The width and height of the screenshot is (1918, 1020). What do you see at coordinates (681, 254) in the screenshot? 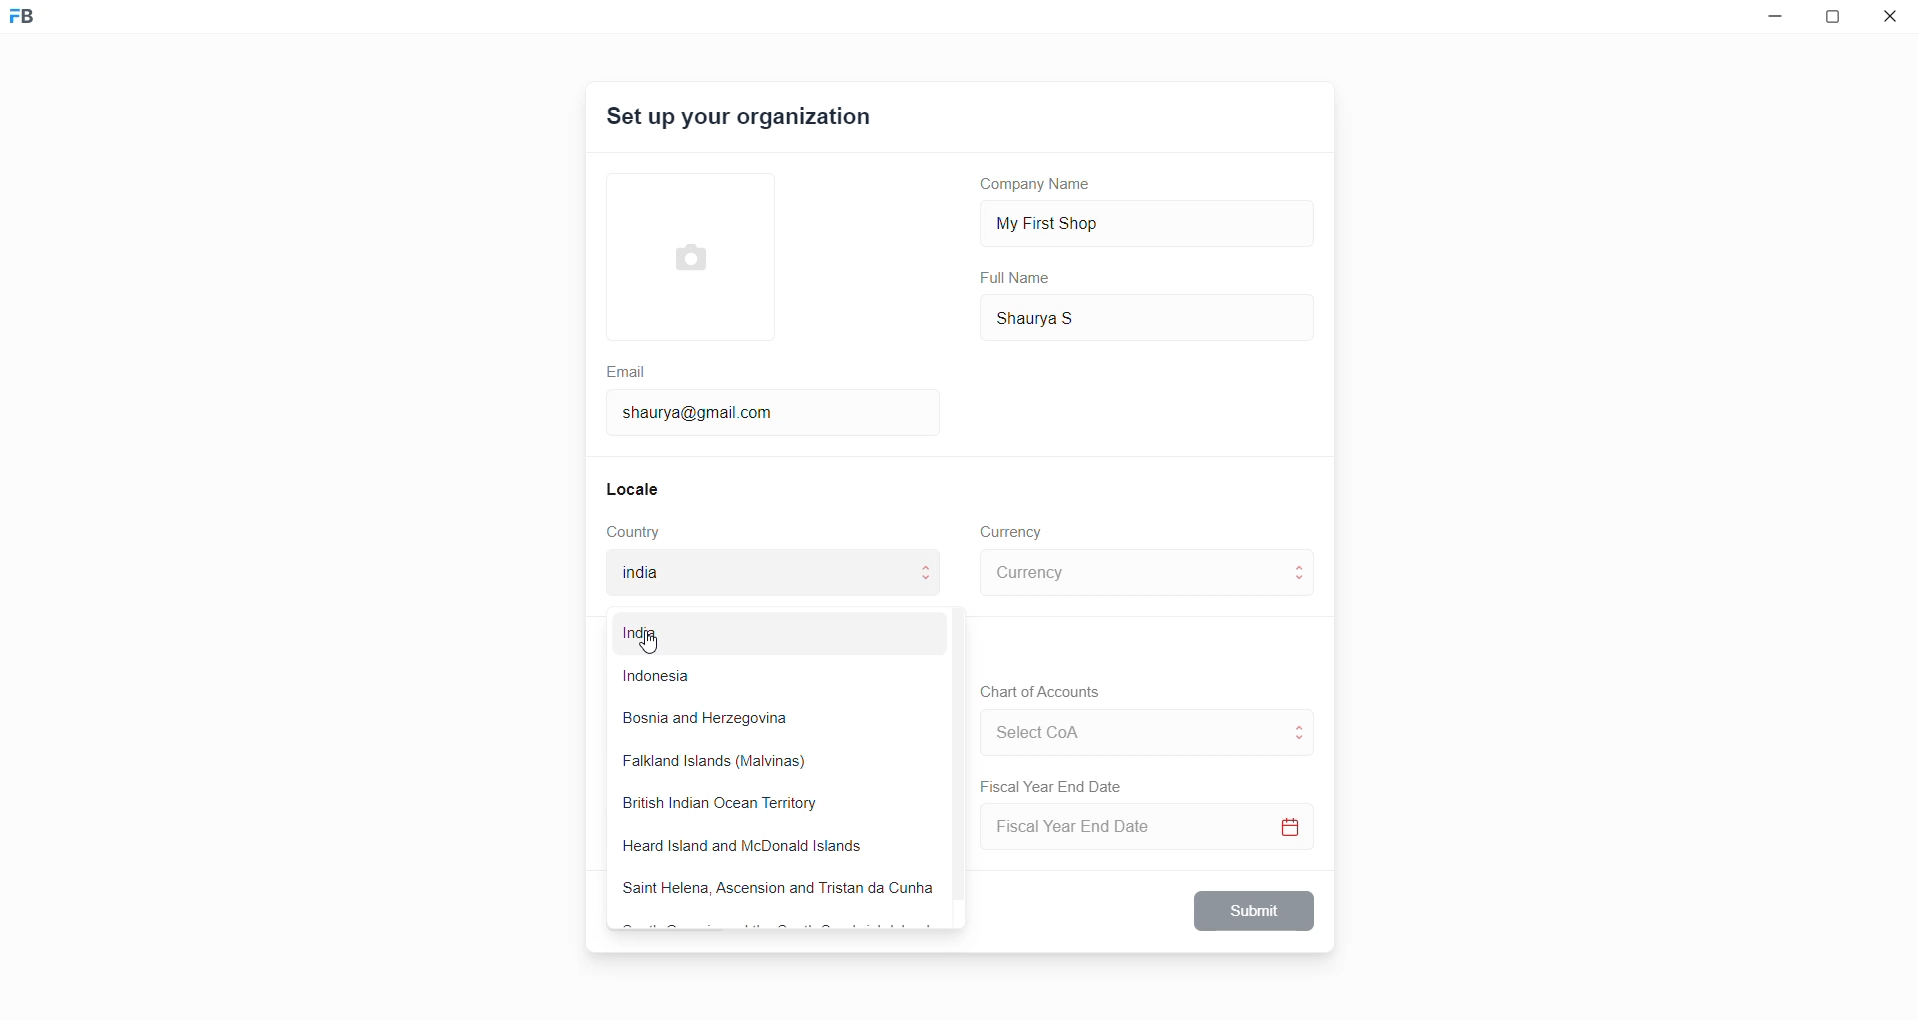
I see `select Profile picture` at bounding box center [681, 254].